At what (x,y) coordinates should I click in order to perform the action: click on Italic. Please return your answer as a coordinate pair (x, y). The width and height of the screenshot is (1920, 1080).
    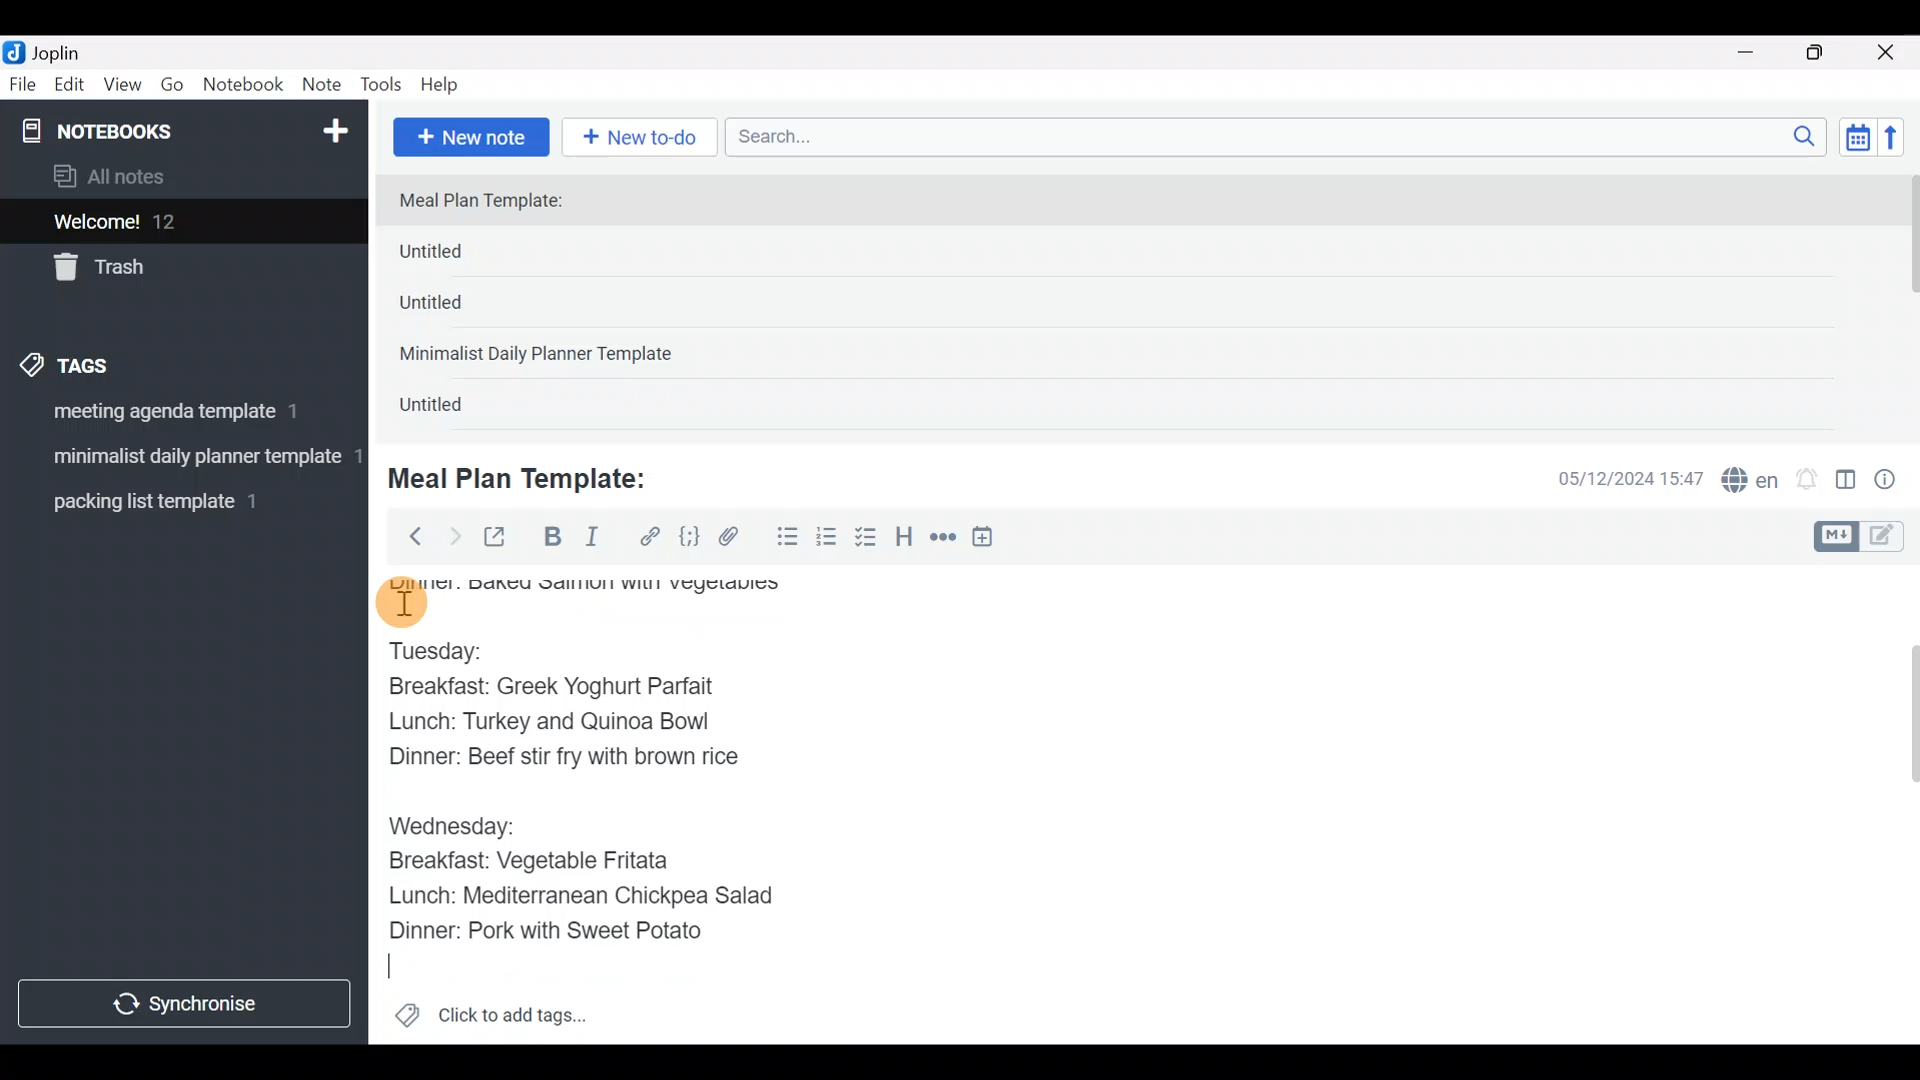
    Looking at the image, I should click on (590, 541).